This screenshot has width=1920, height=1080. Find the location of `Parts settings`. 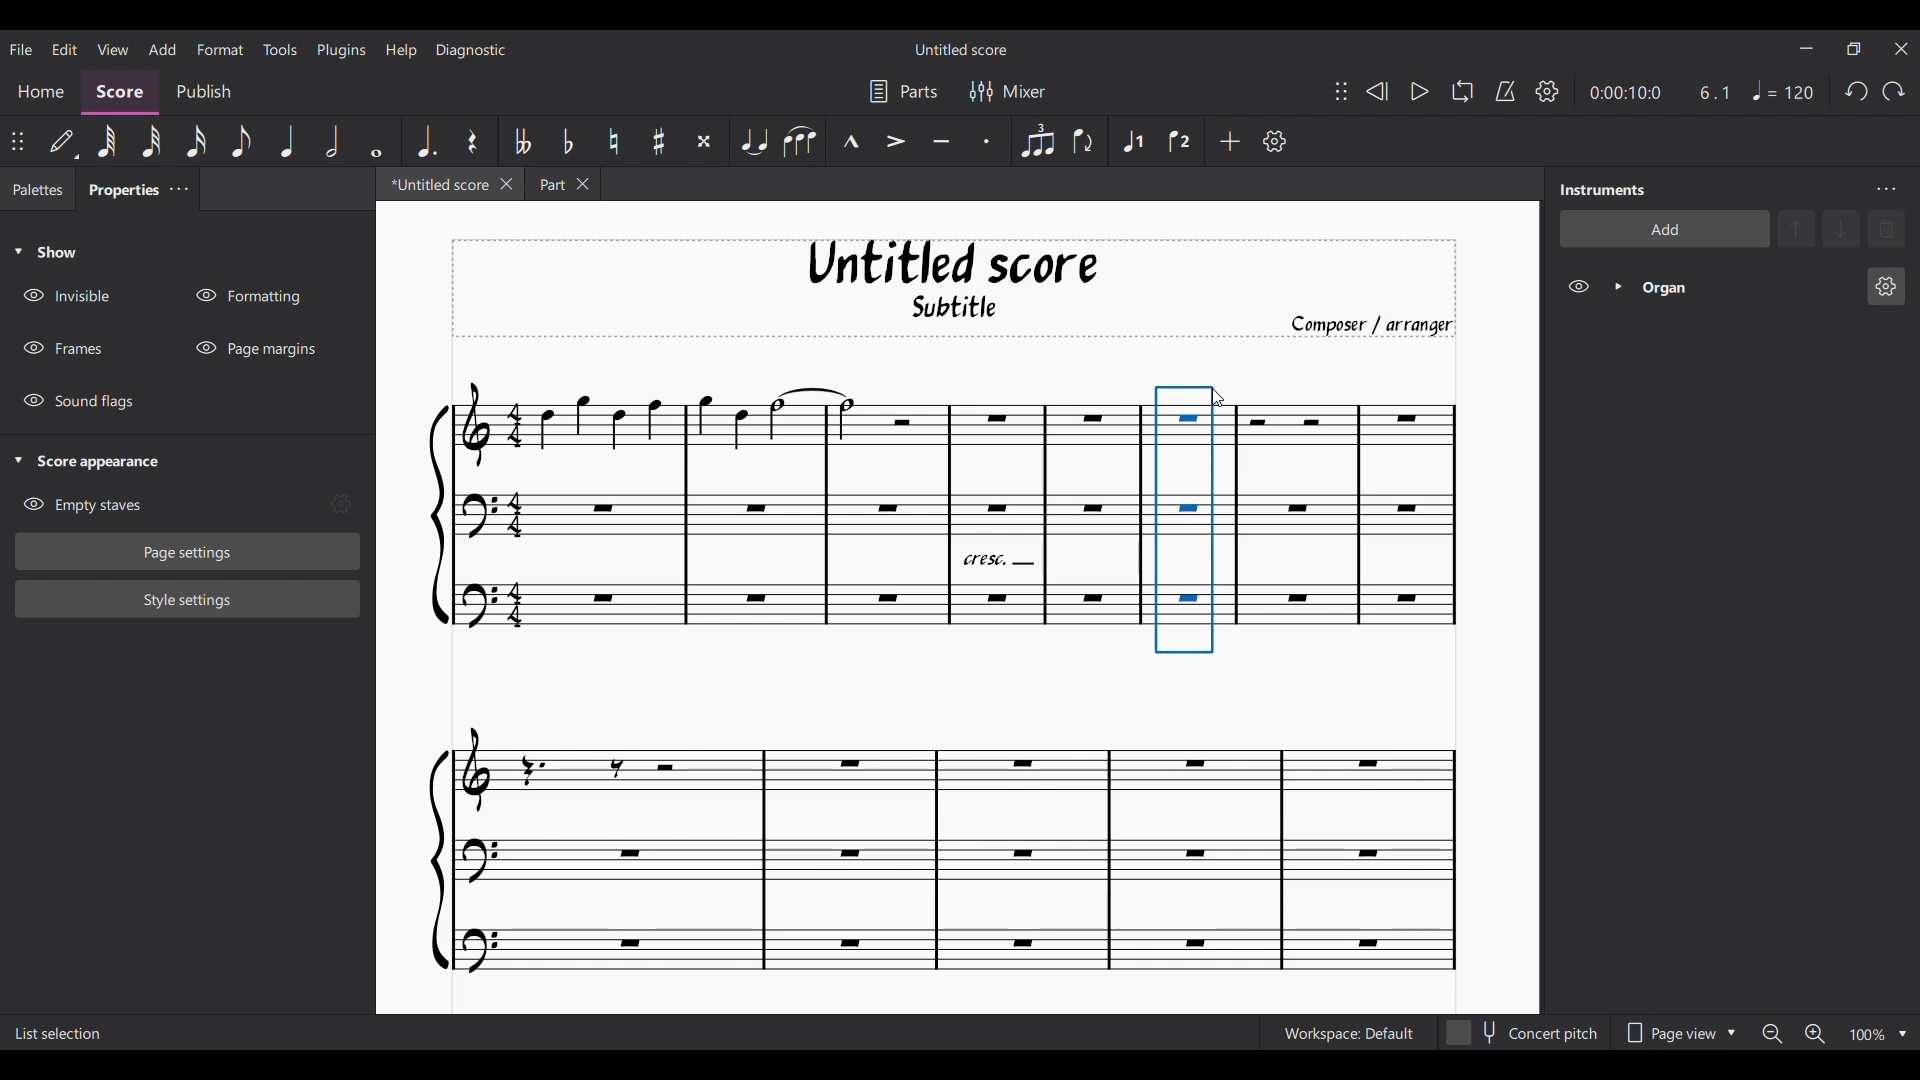

Parts settings is located at coordinates (902, 91).